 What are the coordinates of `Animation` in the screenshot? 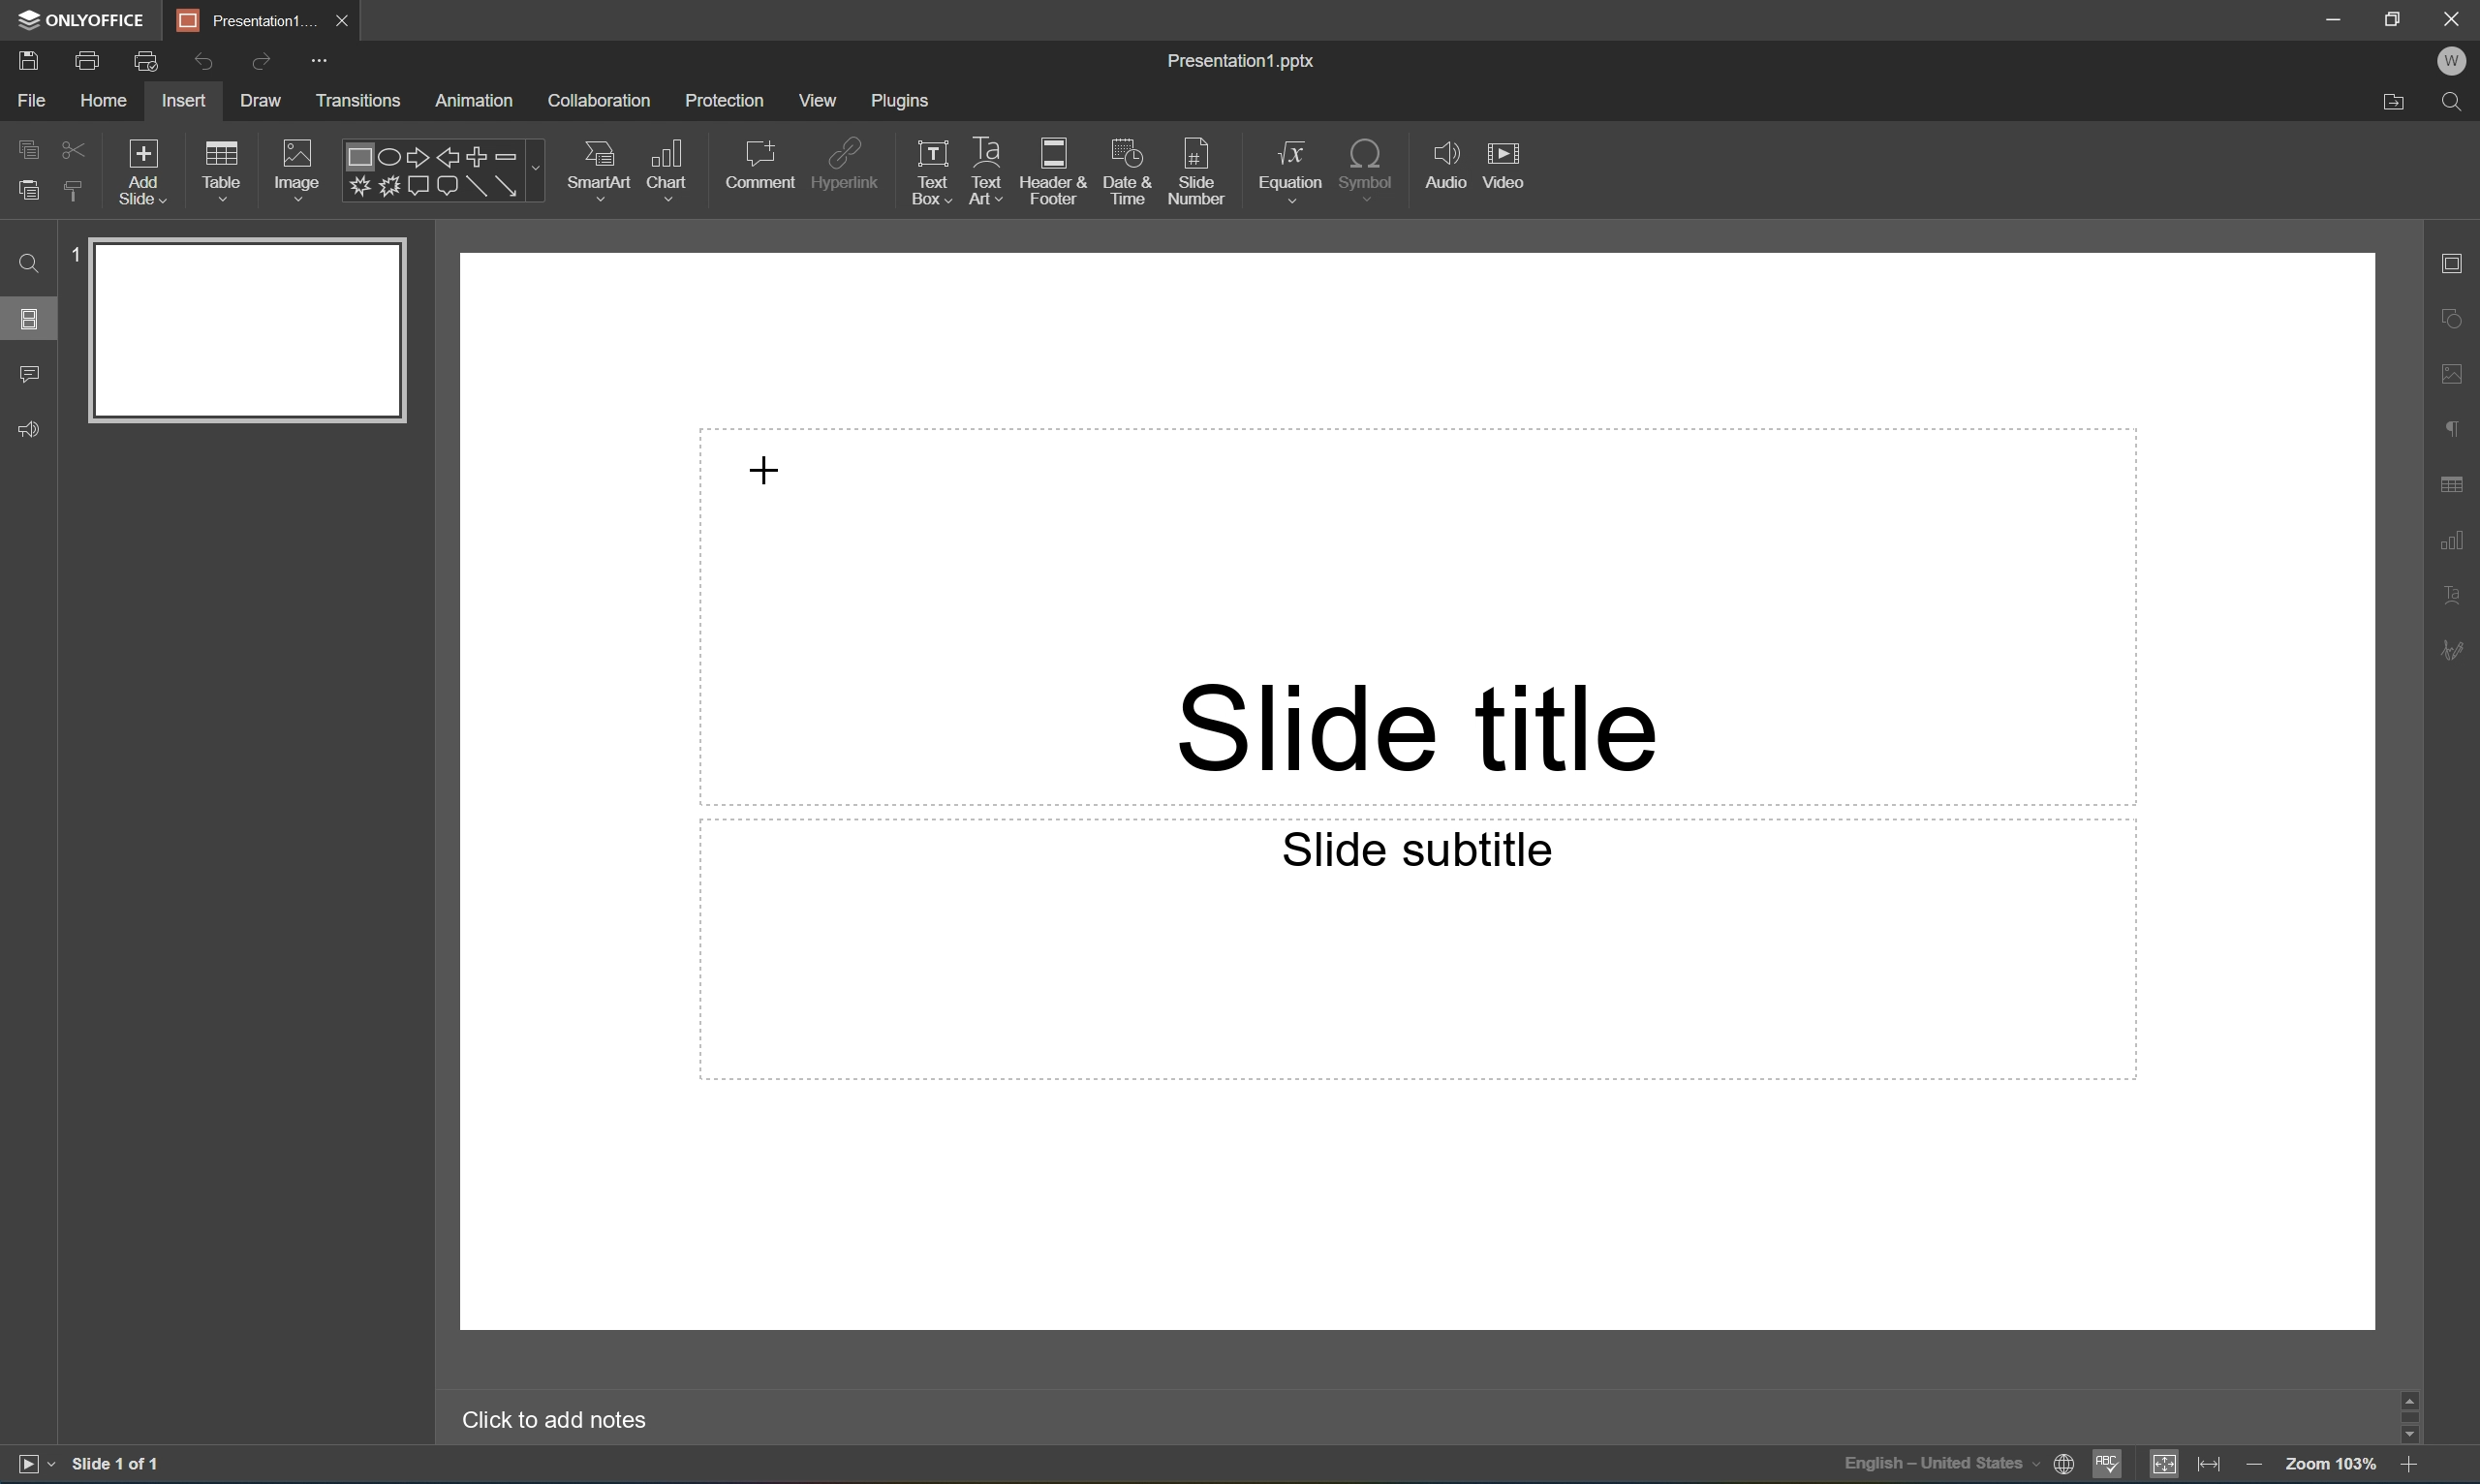 It's located at (474, 102).